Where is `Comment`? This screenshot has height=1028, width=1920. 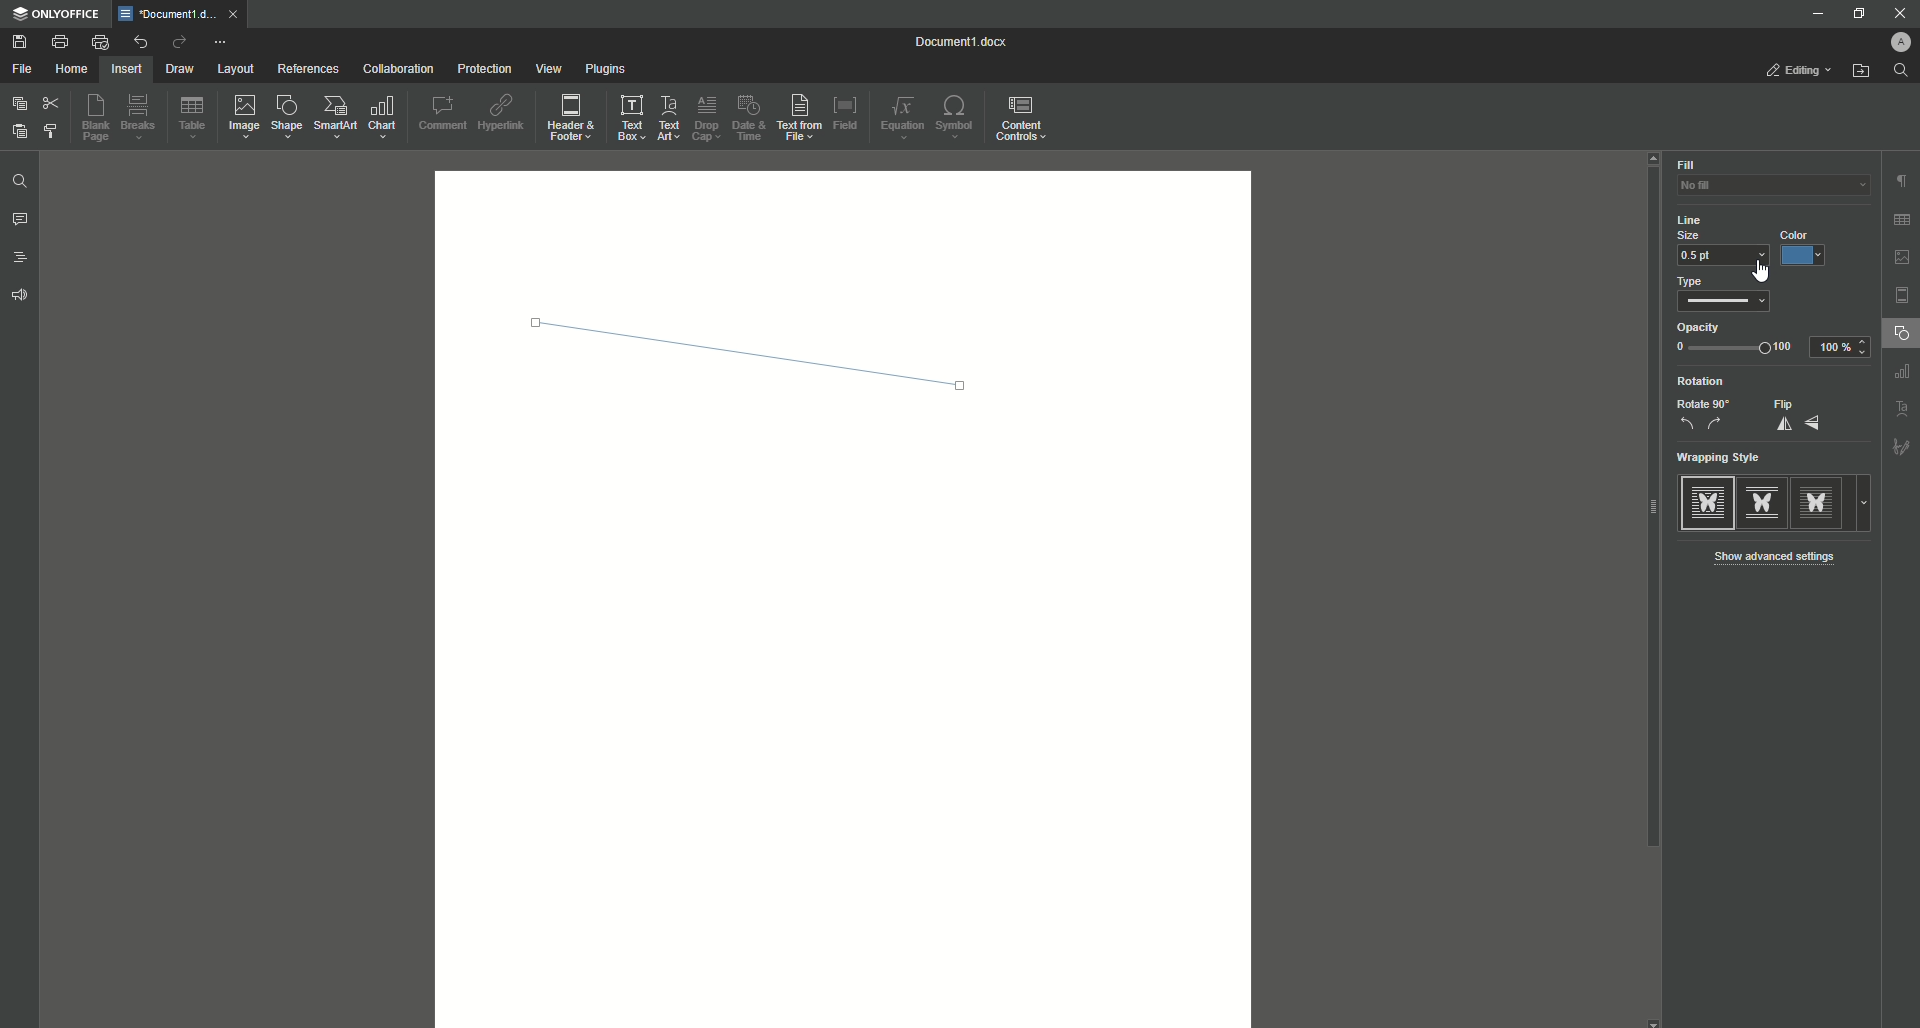
Comment is located at coordinates (442, 112).